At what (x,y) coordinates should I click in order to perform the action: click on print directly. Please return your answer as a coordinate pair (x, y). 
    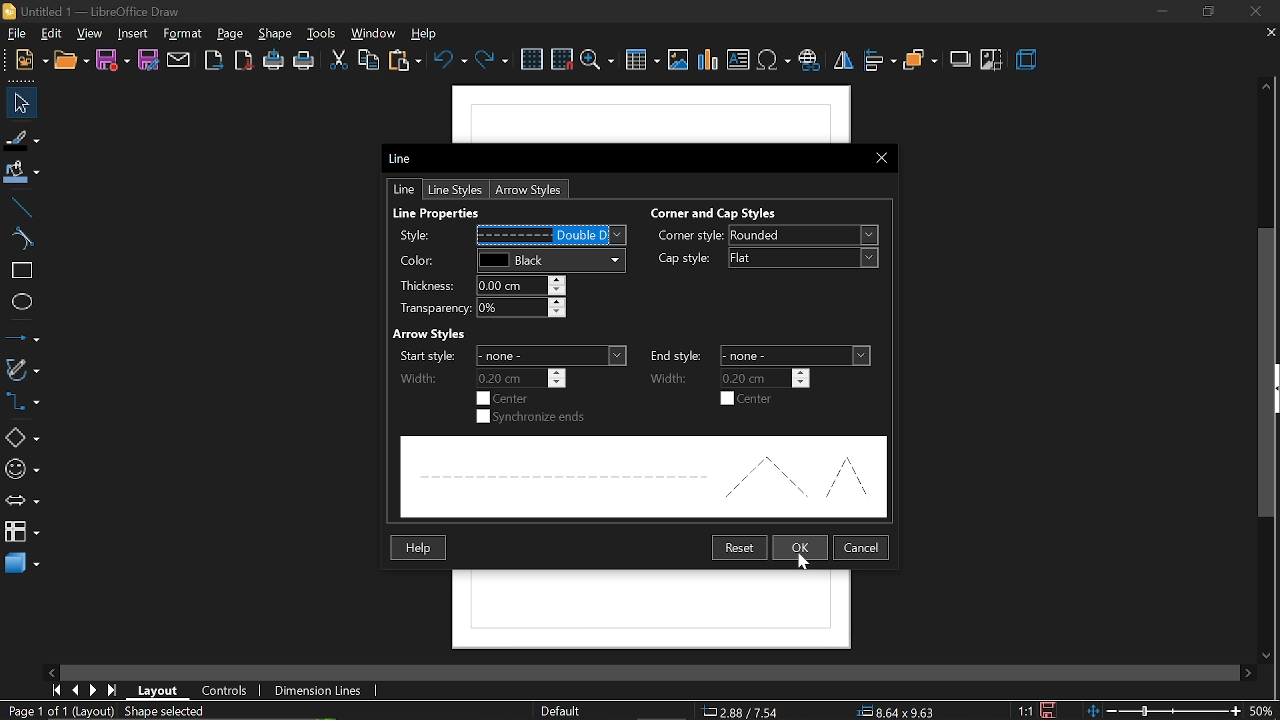
    Looking at the image, I should click on (273, 61).